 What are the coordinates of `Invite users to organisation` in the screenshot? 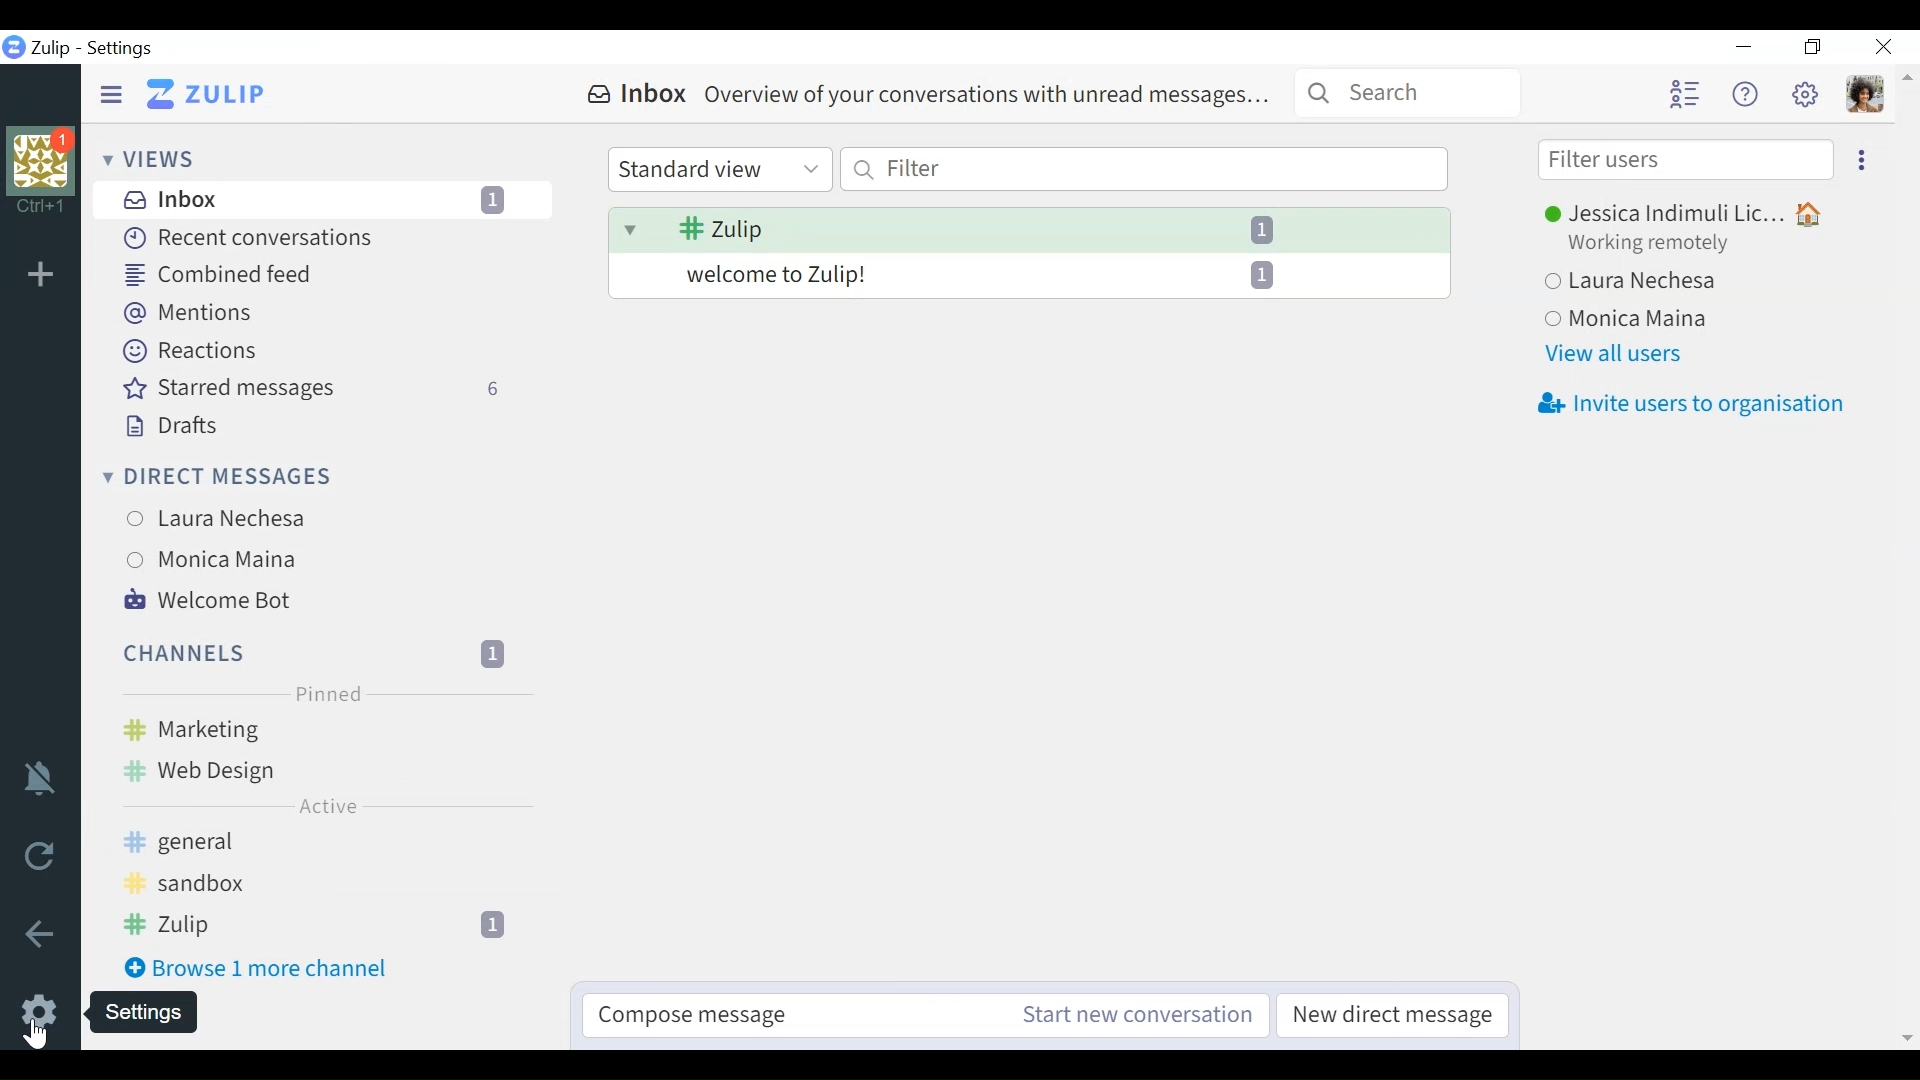 It's located at (1693, 406).